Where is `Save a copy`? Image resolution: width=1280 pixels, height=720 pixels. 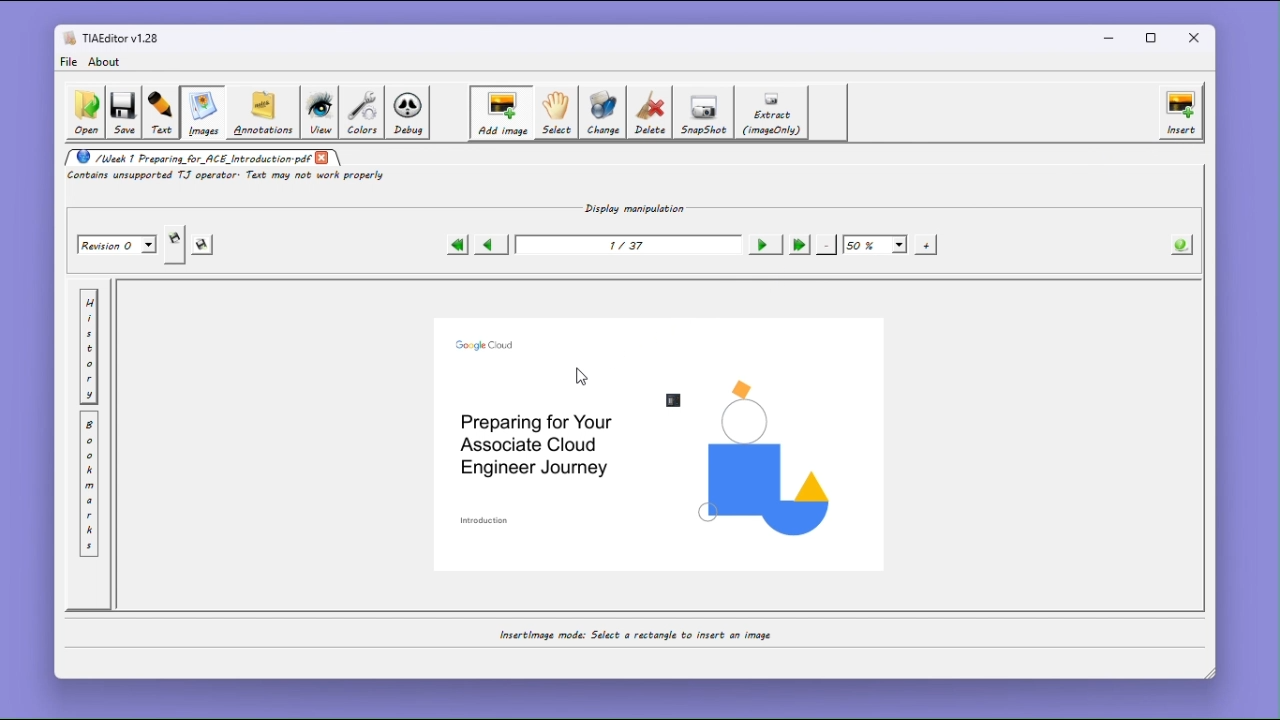
Save a copy is located at coordinates (175, 245).